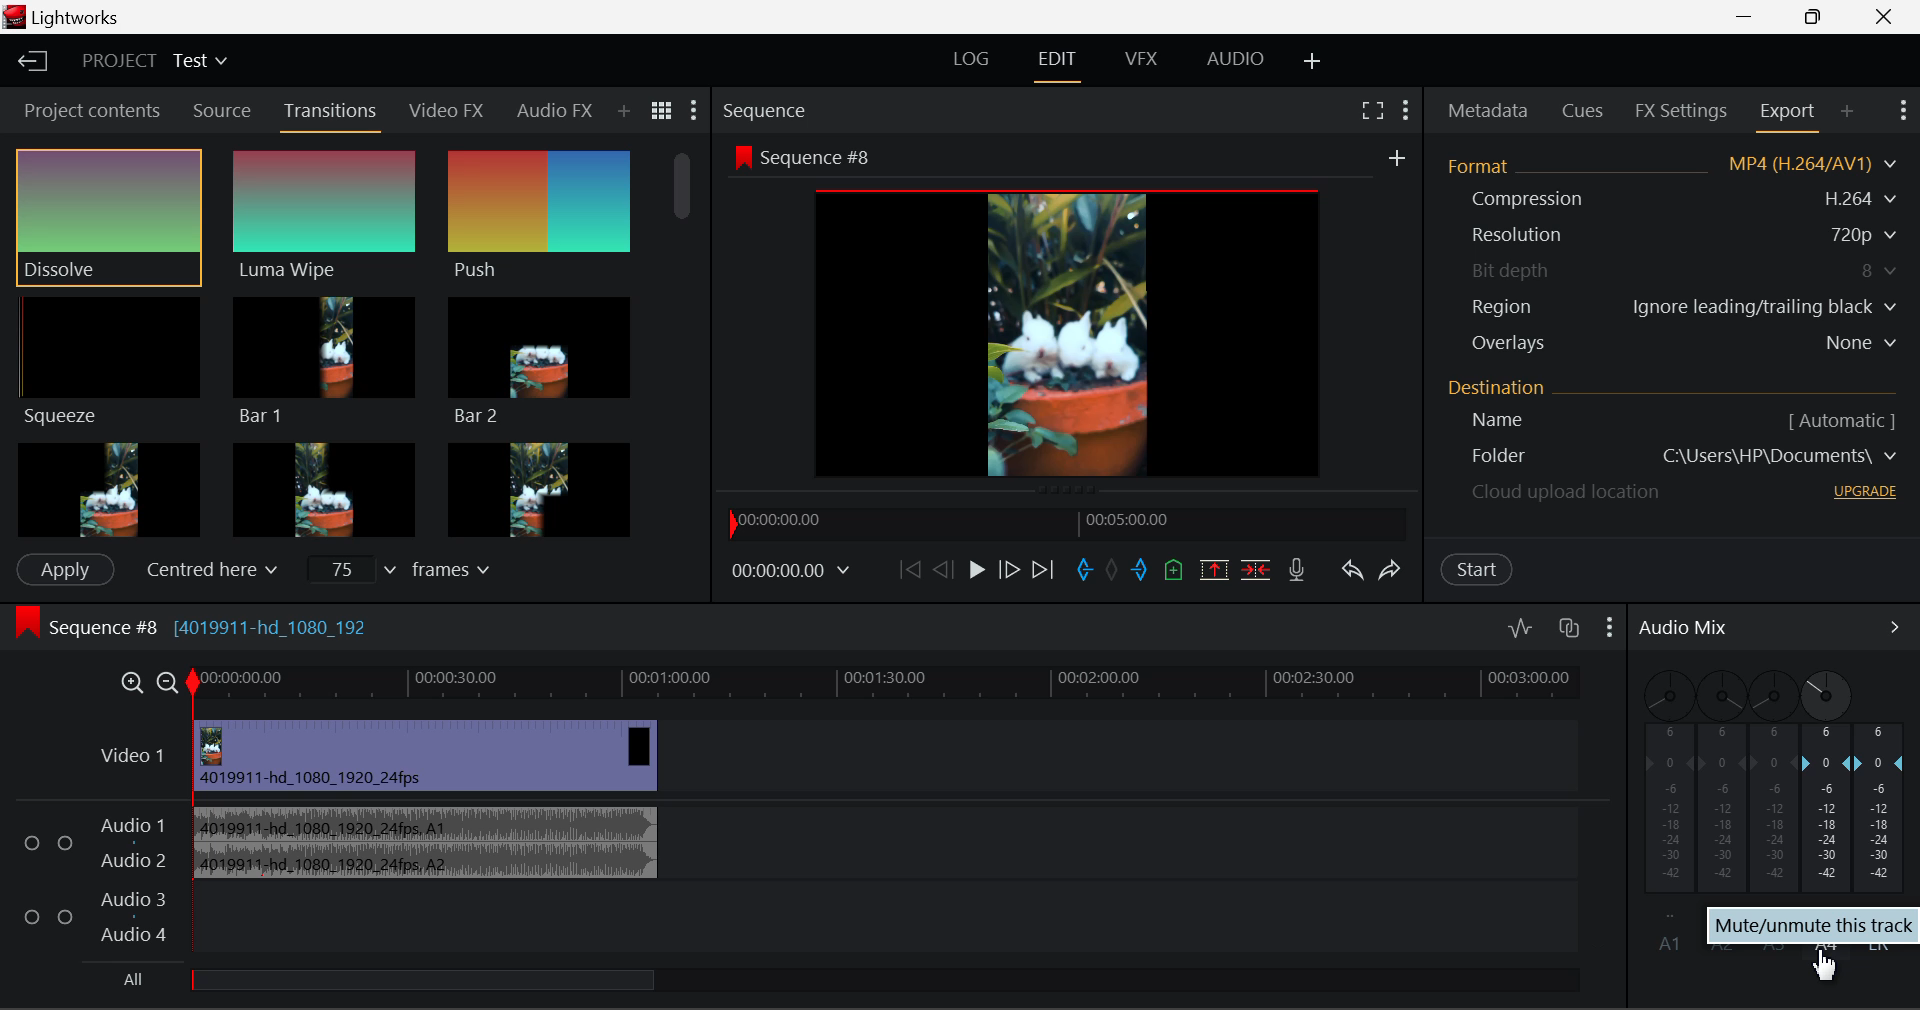 The image size is (1920, 1010). What do you see at coordinates (1784, 115) in the screenshot?
I see `Export` at bounding box center [1784, 115].